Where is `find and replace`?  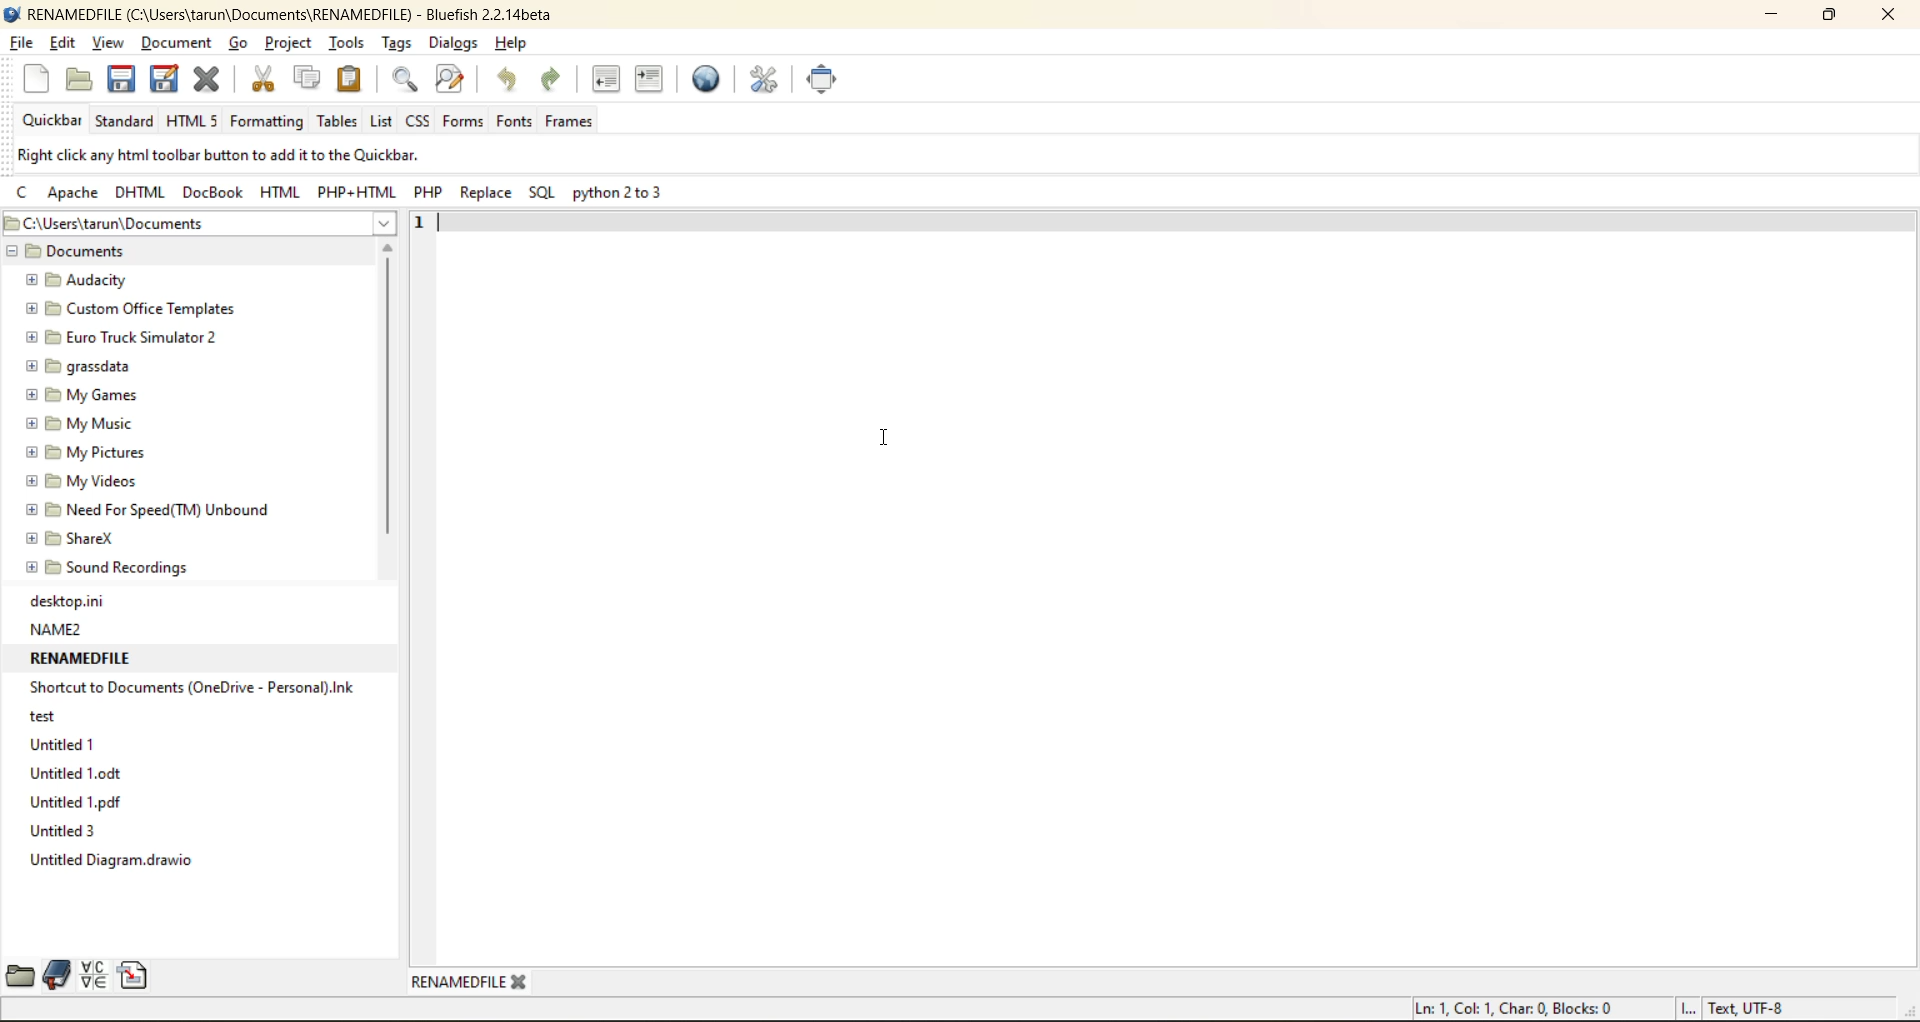
find and replace is located at coordinates (451, 80).